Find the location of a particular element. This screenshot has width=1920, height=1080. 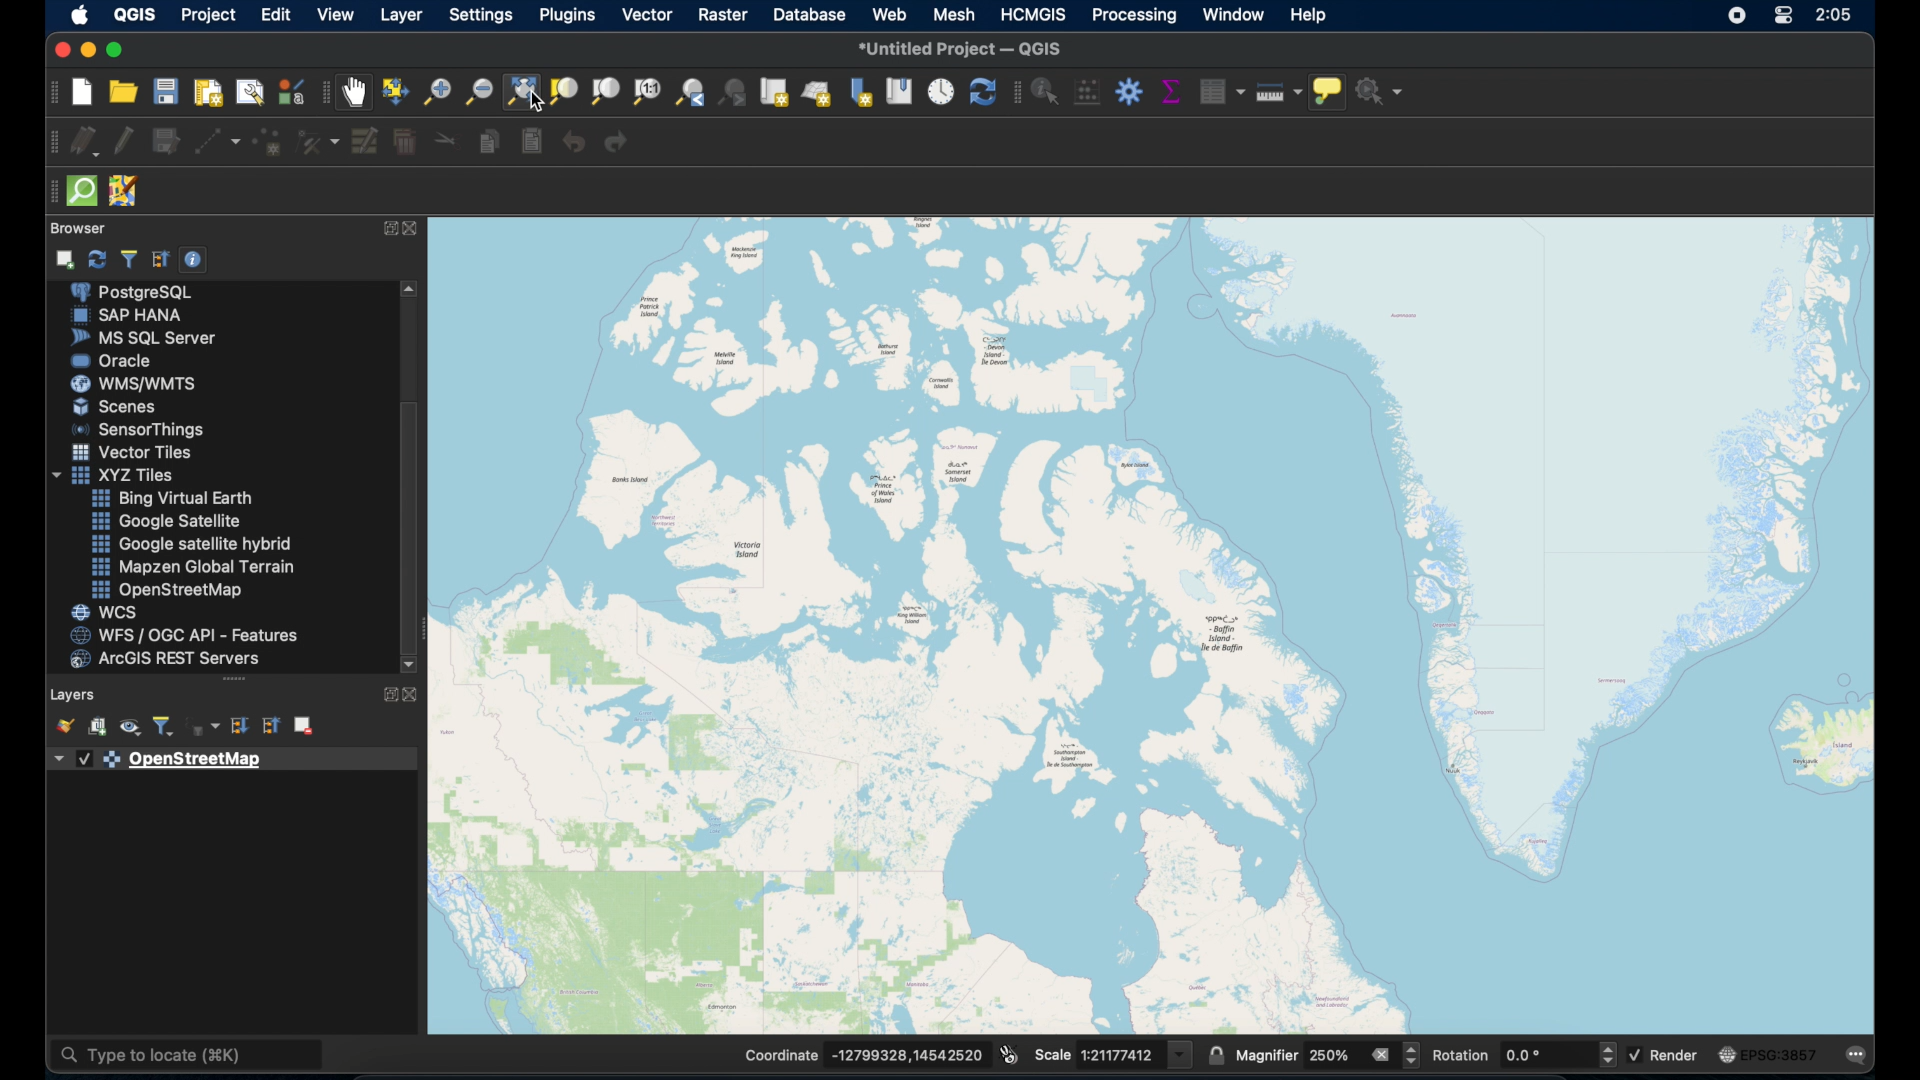

icon is located at coordinates (1727, 1052).